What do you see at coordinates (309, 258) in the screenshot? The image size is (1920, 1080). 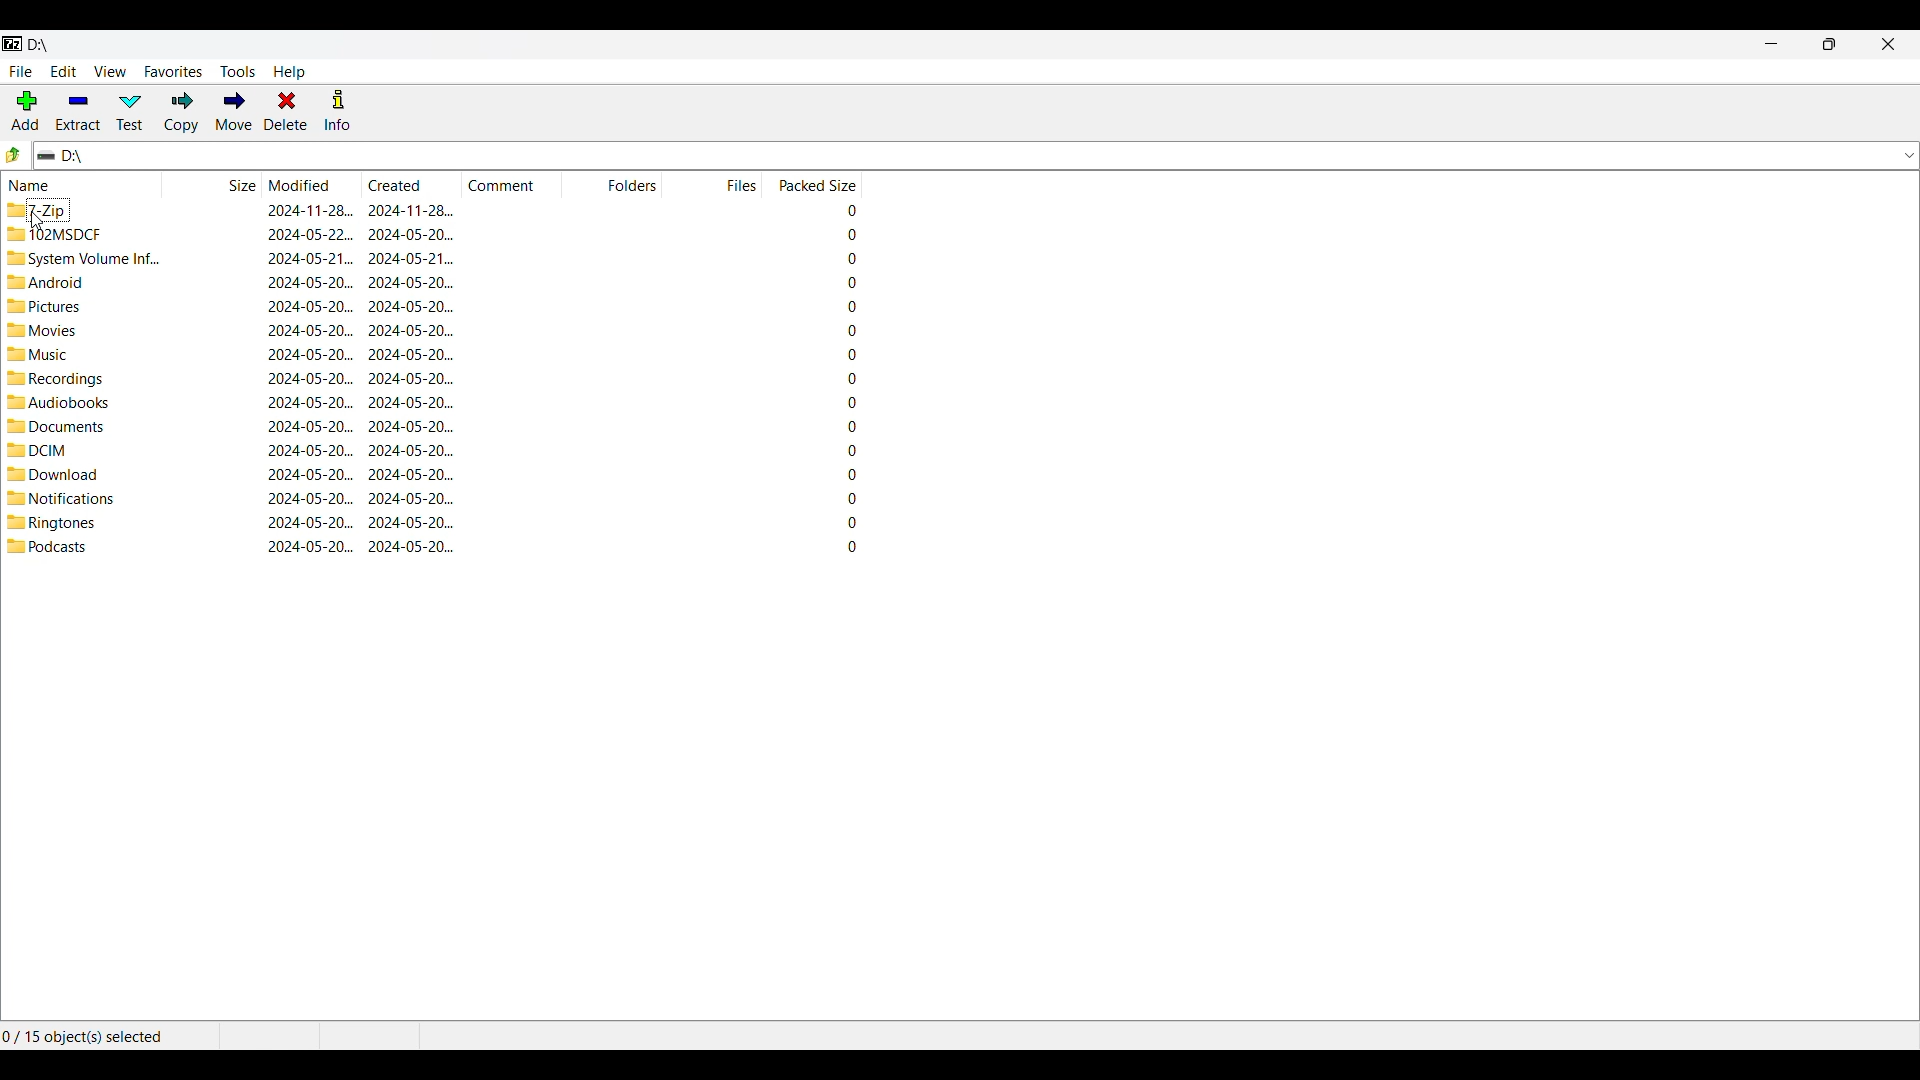 I see `modified date & time` at bounding box center [309, 258].